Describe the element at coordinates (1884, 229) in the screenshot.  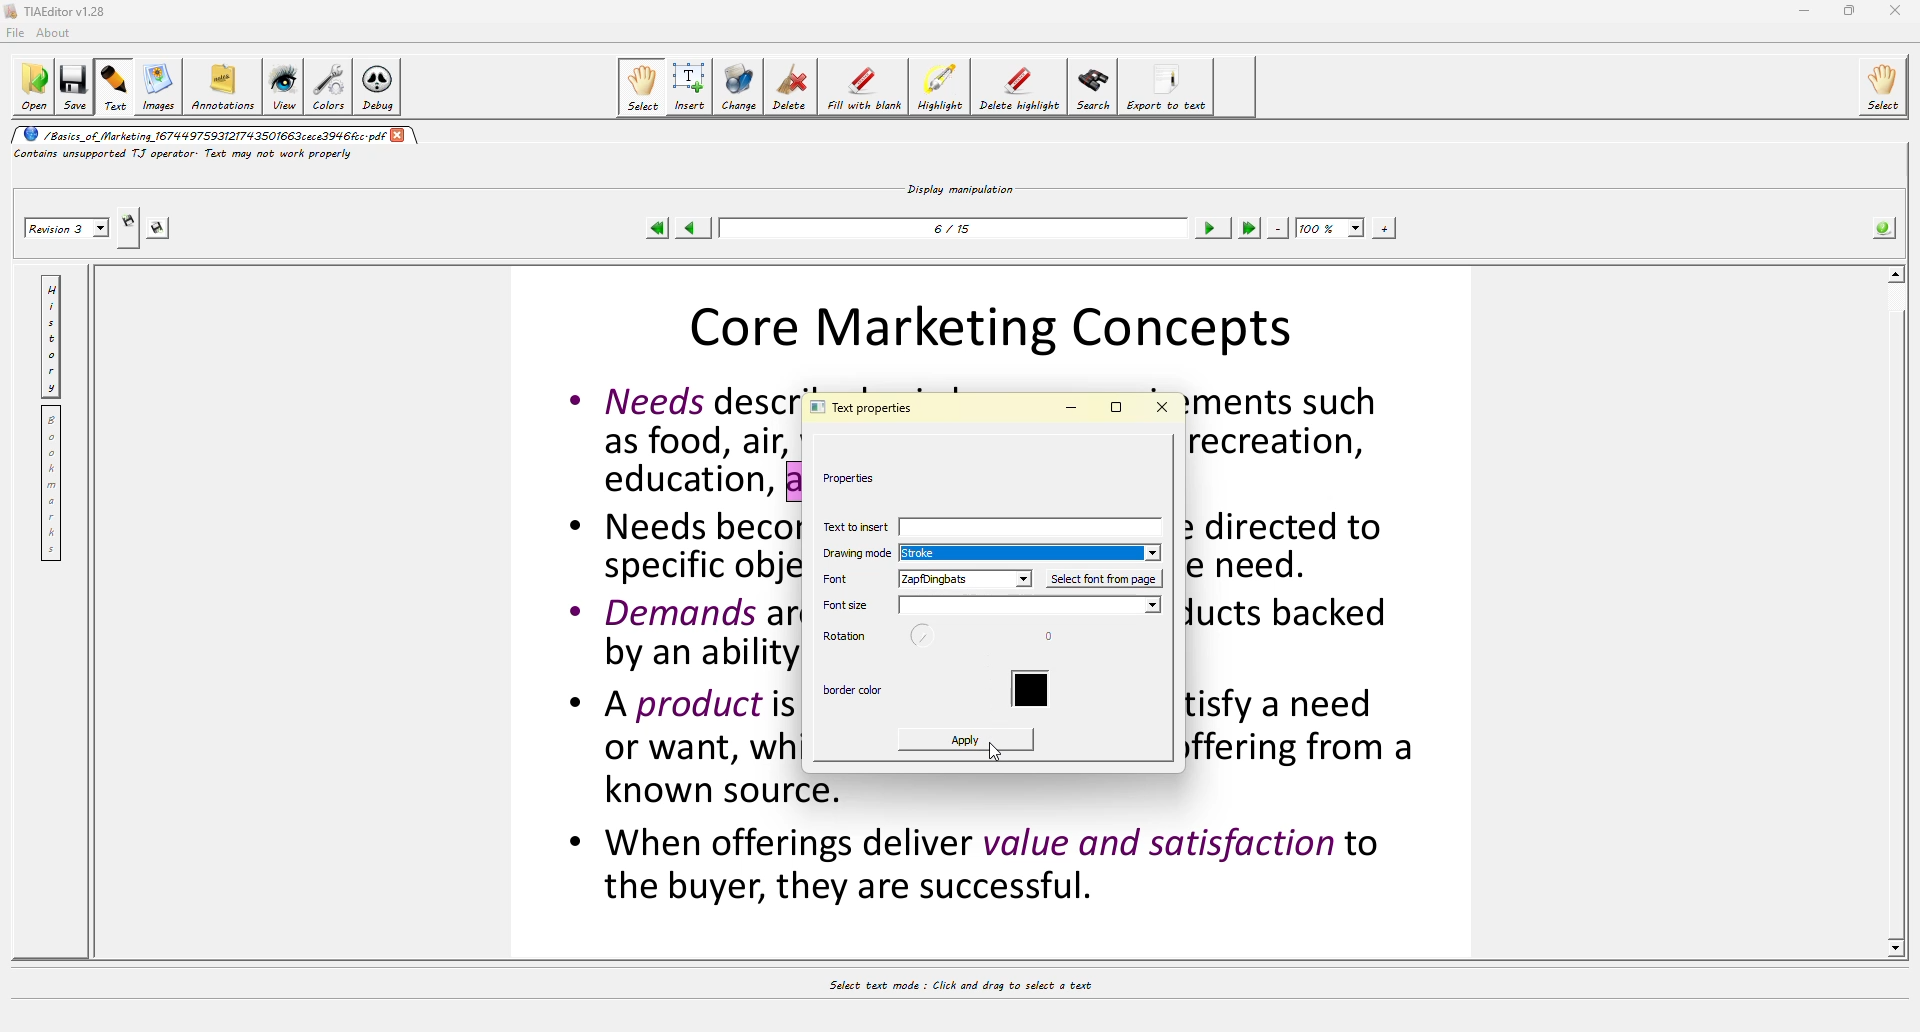
I see `info` at that location.